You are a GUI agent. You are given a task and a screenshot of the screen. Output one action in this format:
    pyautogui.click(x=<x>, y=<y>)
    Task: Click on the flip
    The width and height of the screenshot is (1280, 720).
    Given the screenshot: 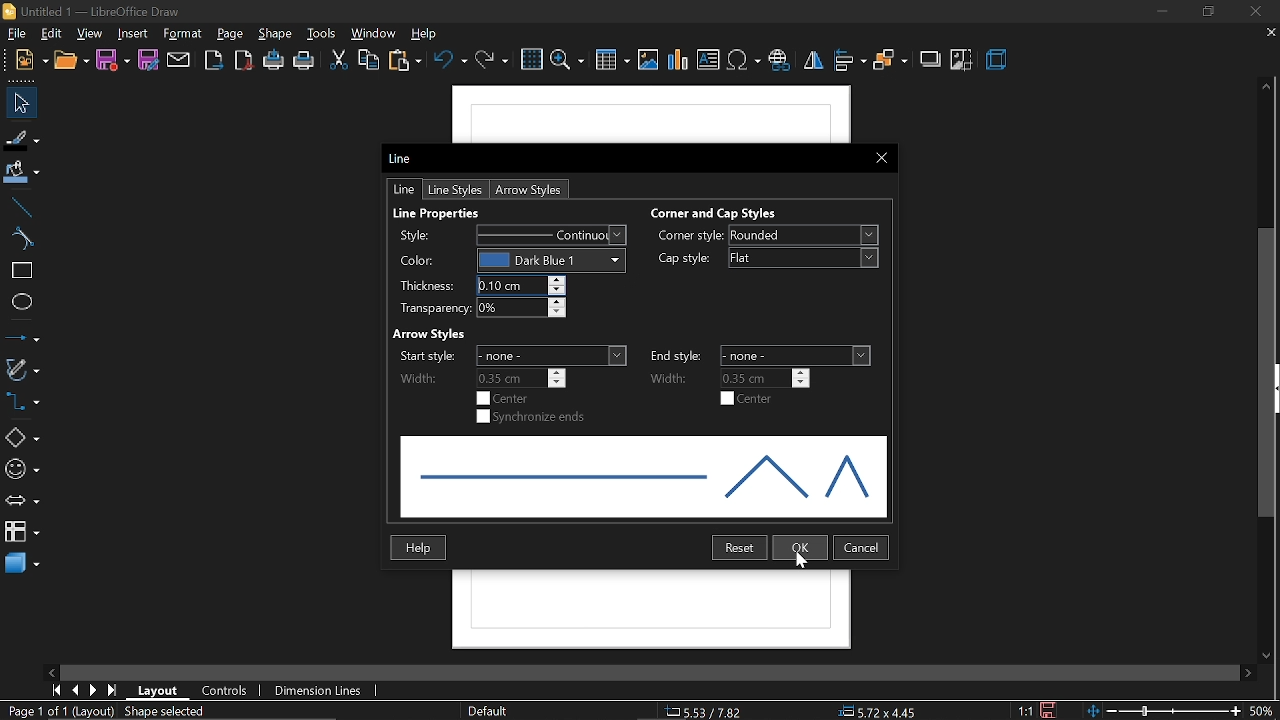 What is the action you would take?
    pyautogui.click(x=812, y=63)
    